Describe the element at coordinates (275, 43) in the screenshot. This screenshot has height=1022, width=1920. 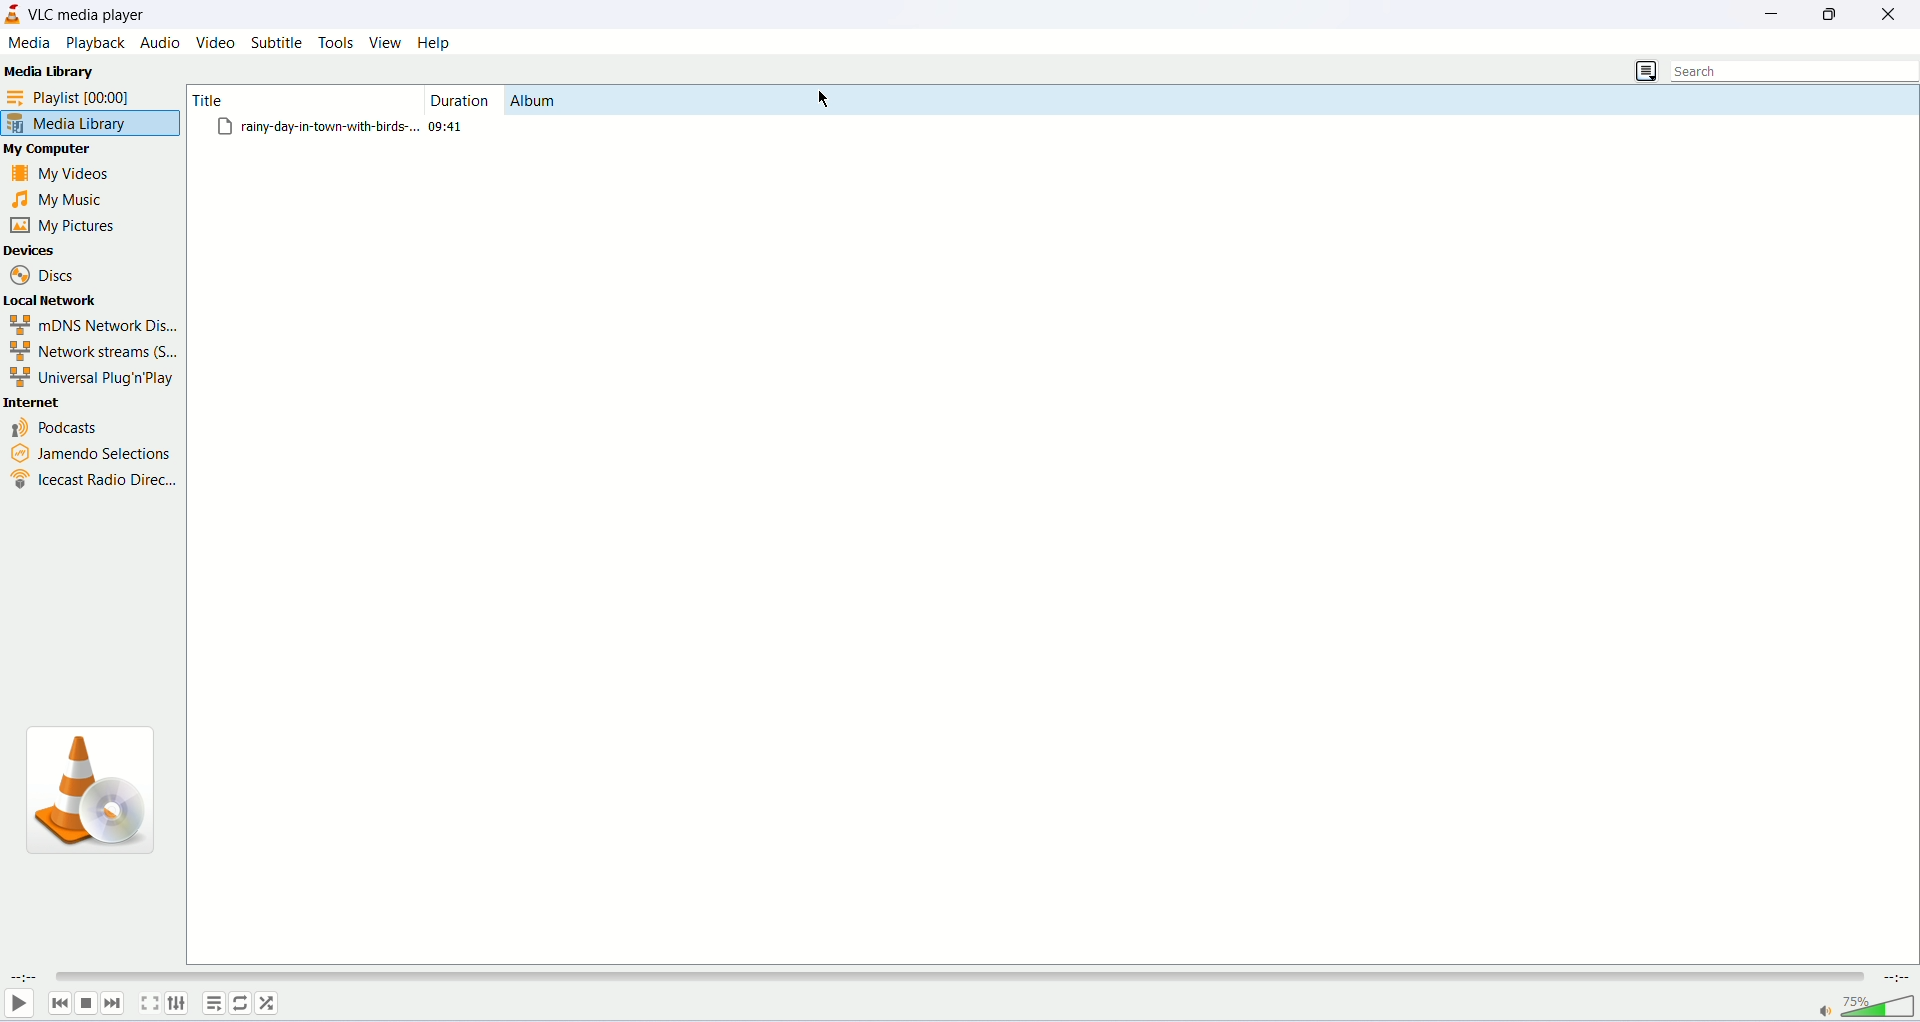
I see `subtitle` at that location.